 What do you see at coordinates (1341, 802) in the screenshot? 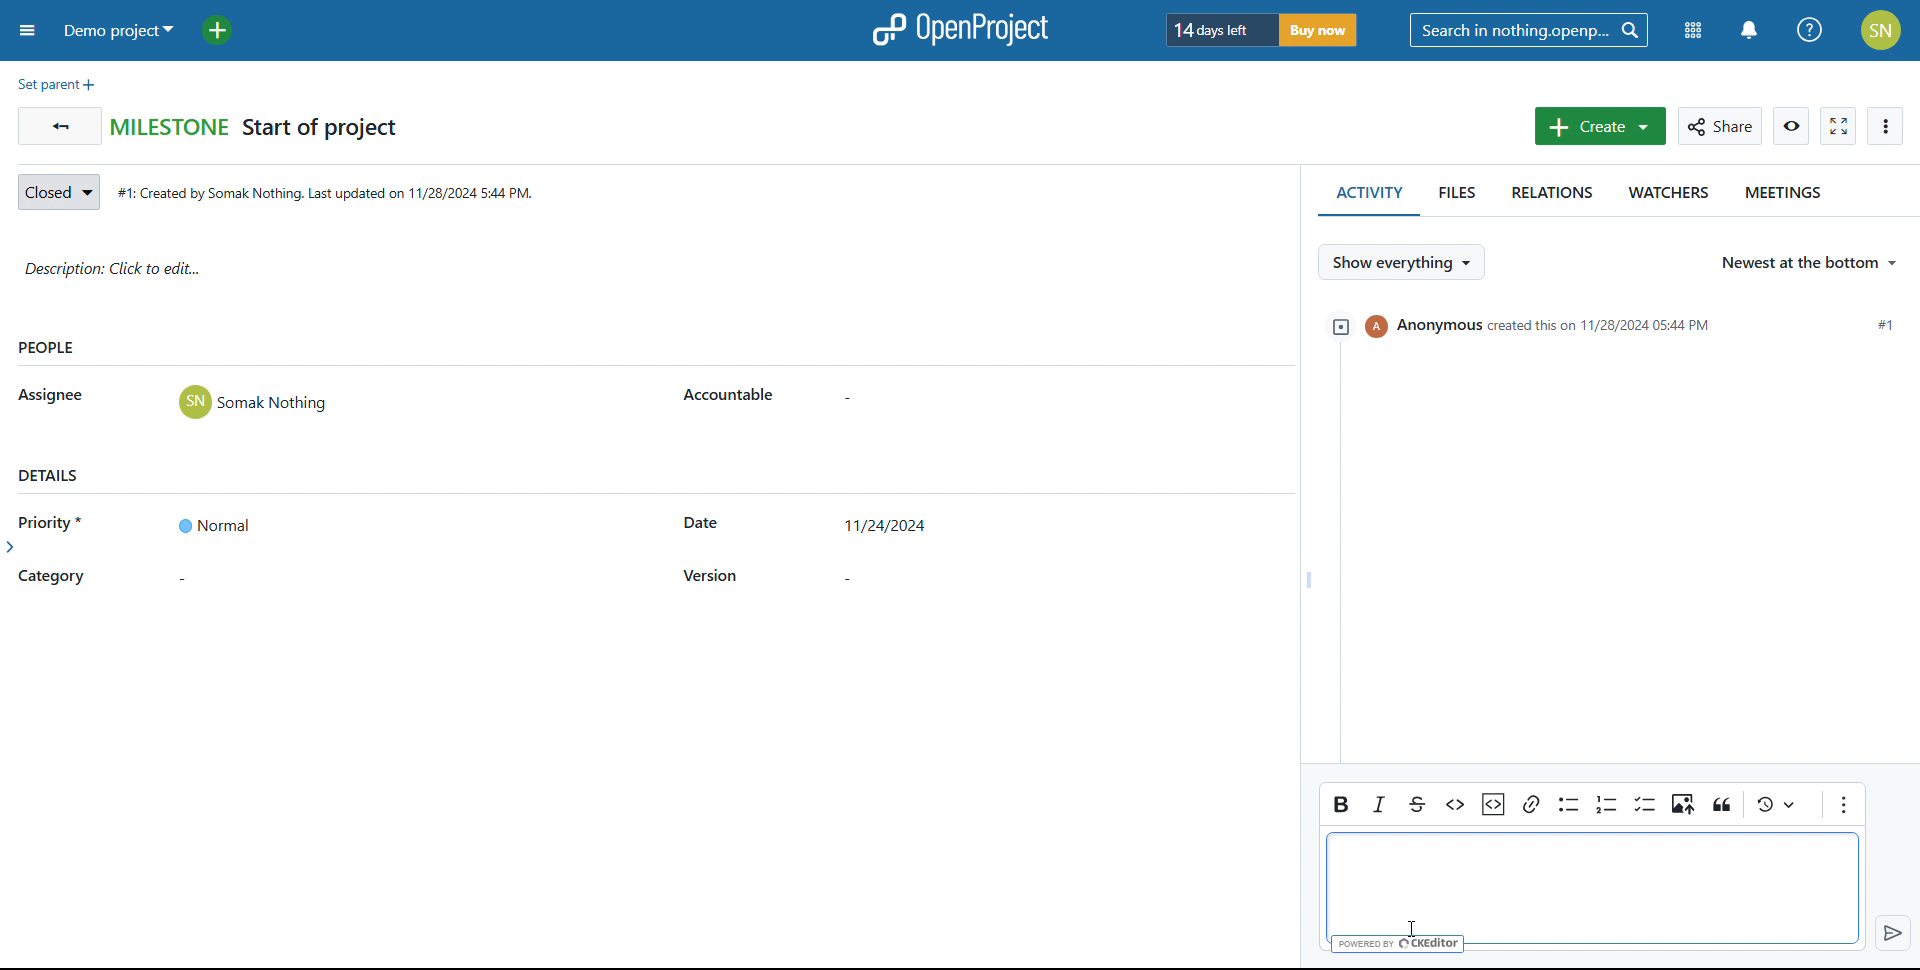
I see `bold` at bounding box center [1341, 802].